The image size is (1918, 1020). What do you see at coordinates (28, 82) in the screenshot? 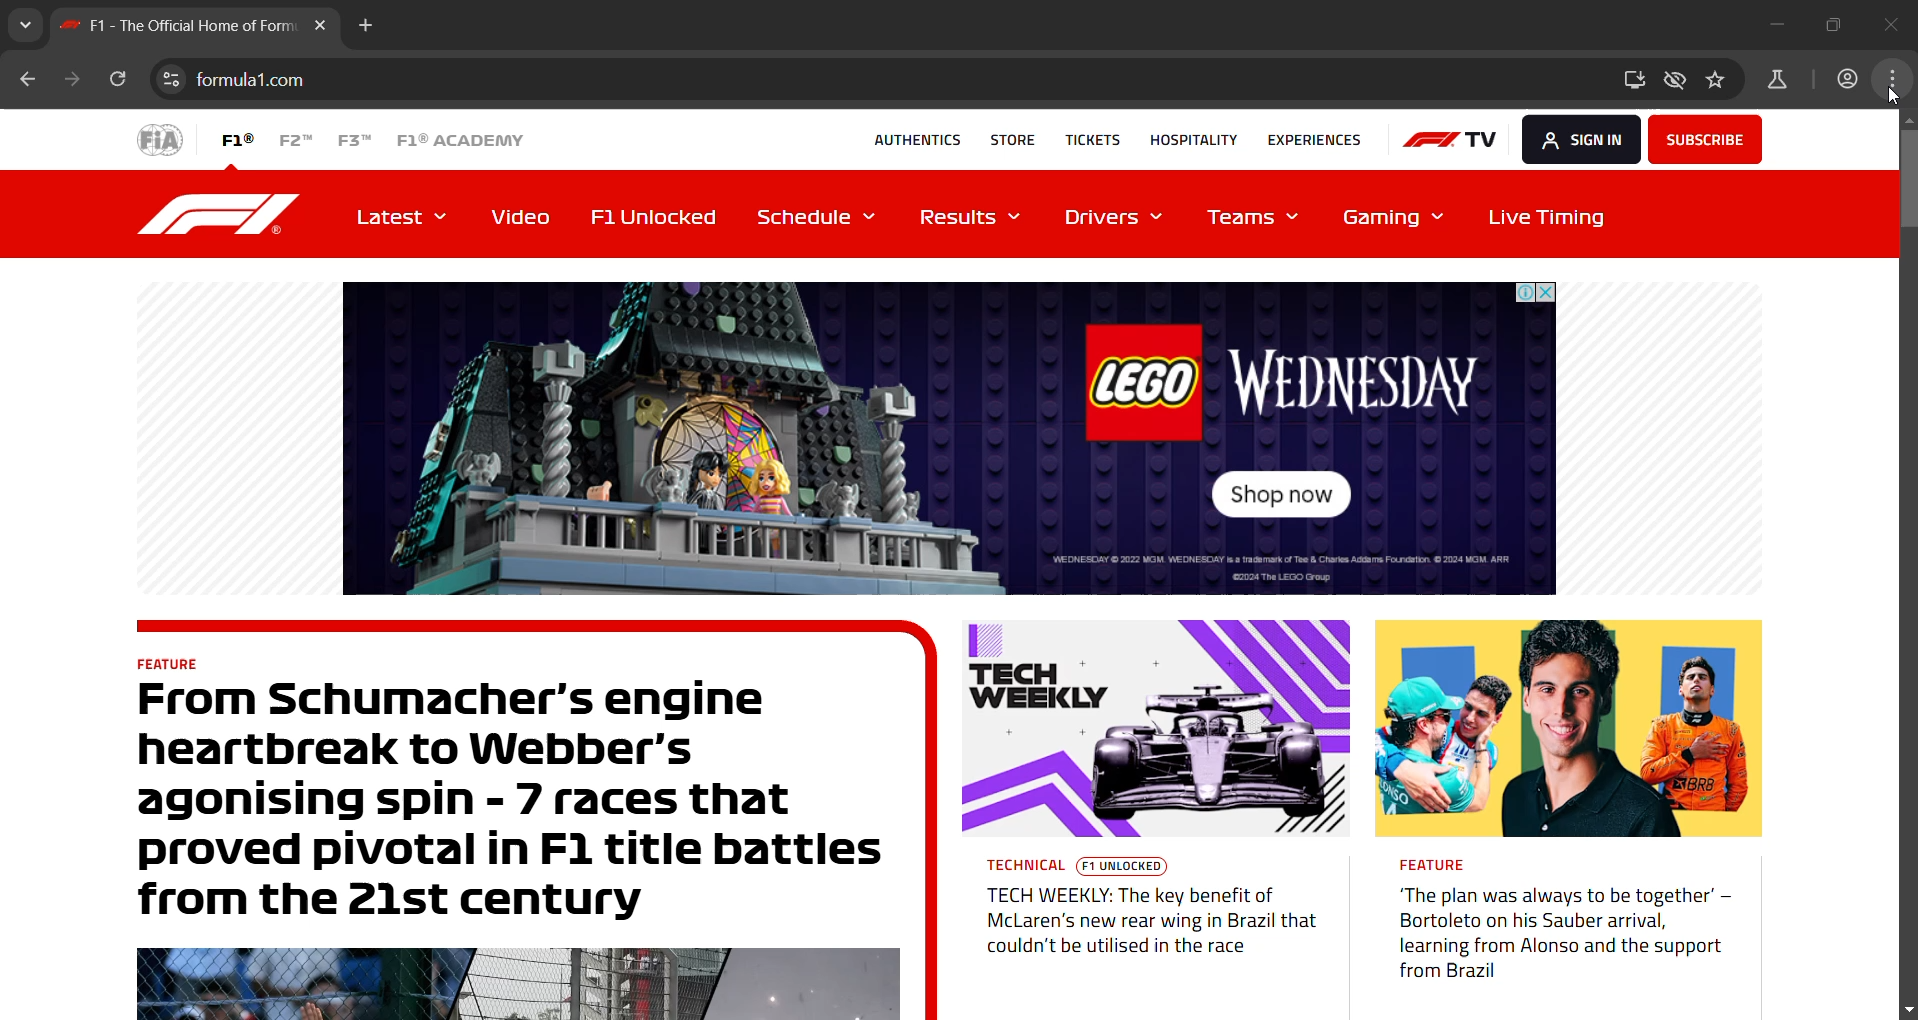
I see `click to go back` at bounding box center [28, 82].